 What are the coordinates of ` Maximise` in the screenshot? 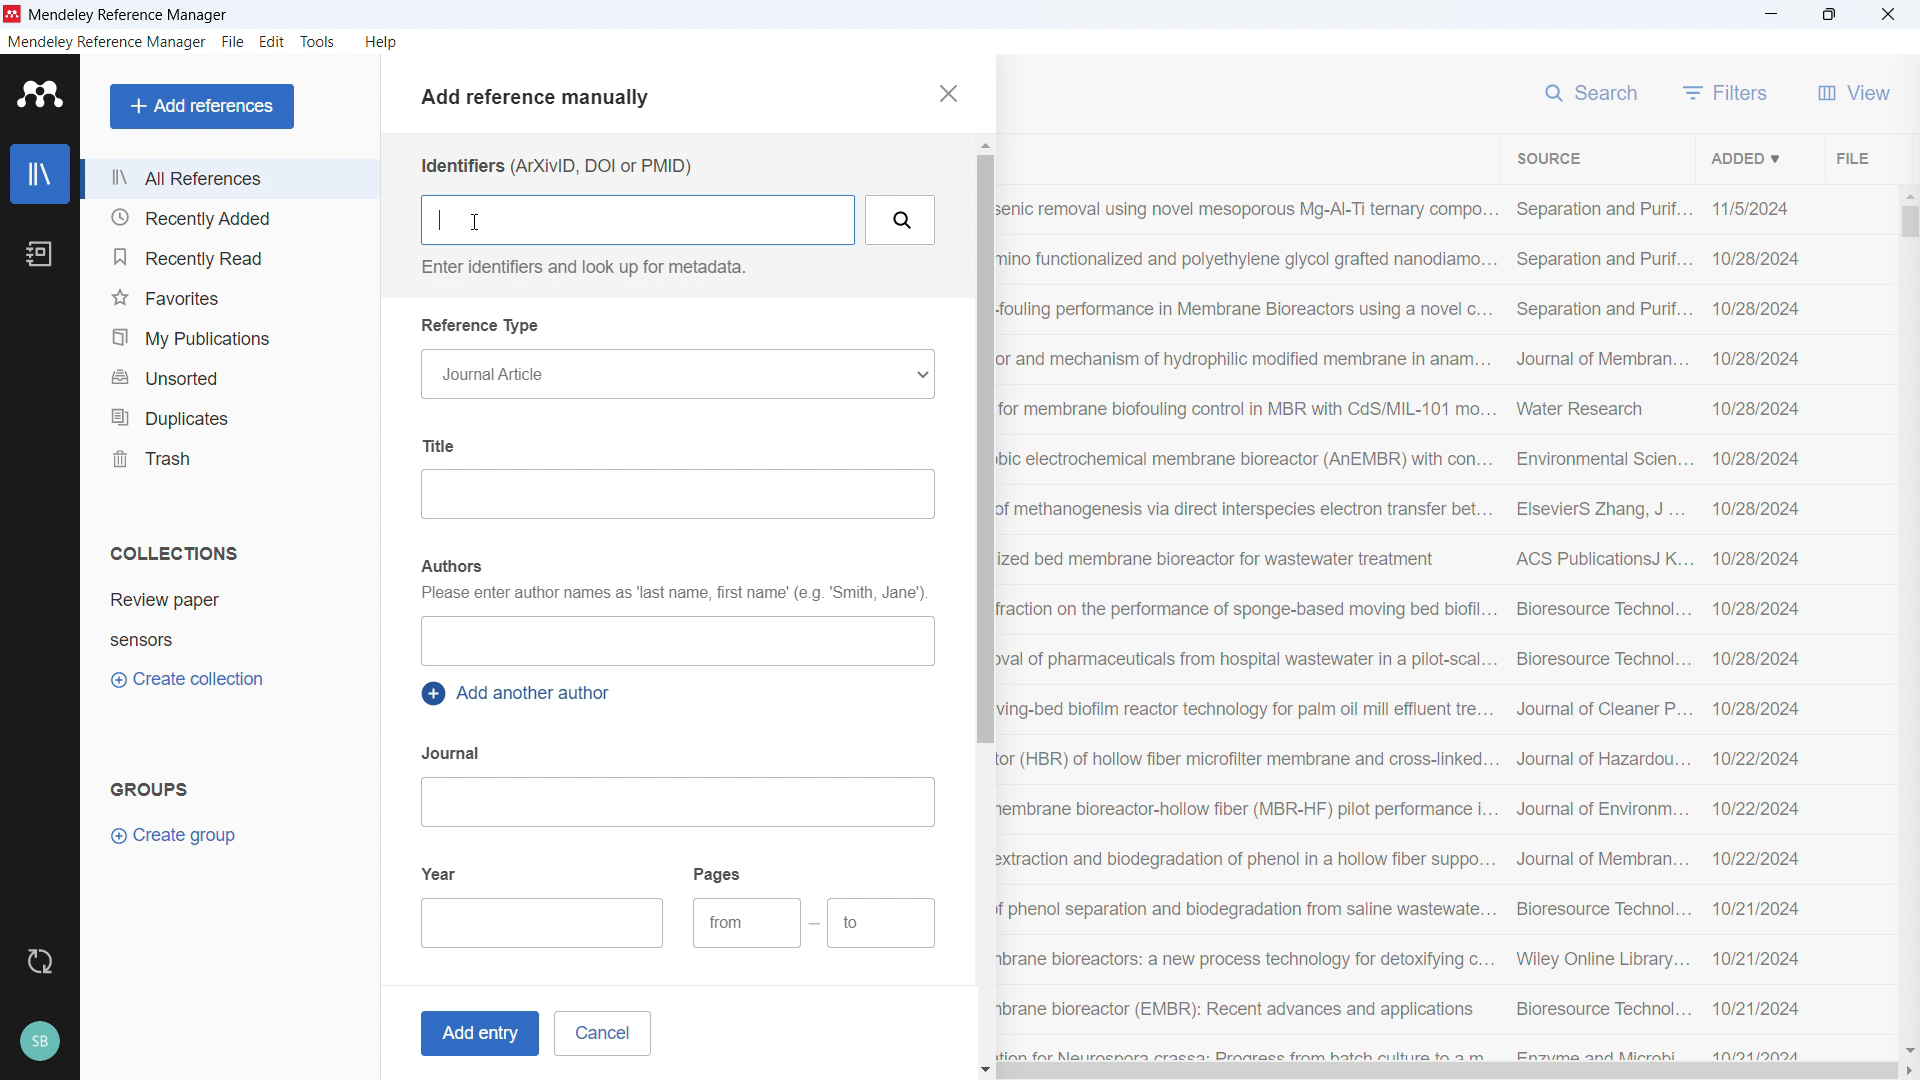 It's located at (1830, 15).